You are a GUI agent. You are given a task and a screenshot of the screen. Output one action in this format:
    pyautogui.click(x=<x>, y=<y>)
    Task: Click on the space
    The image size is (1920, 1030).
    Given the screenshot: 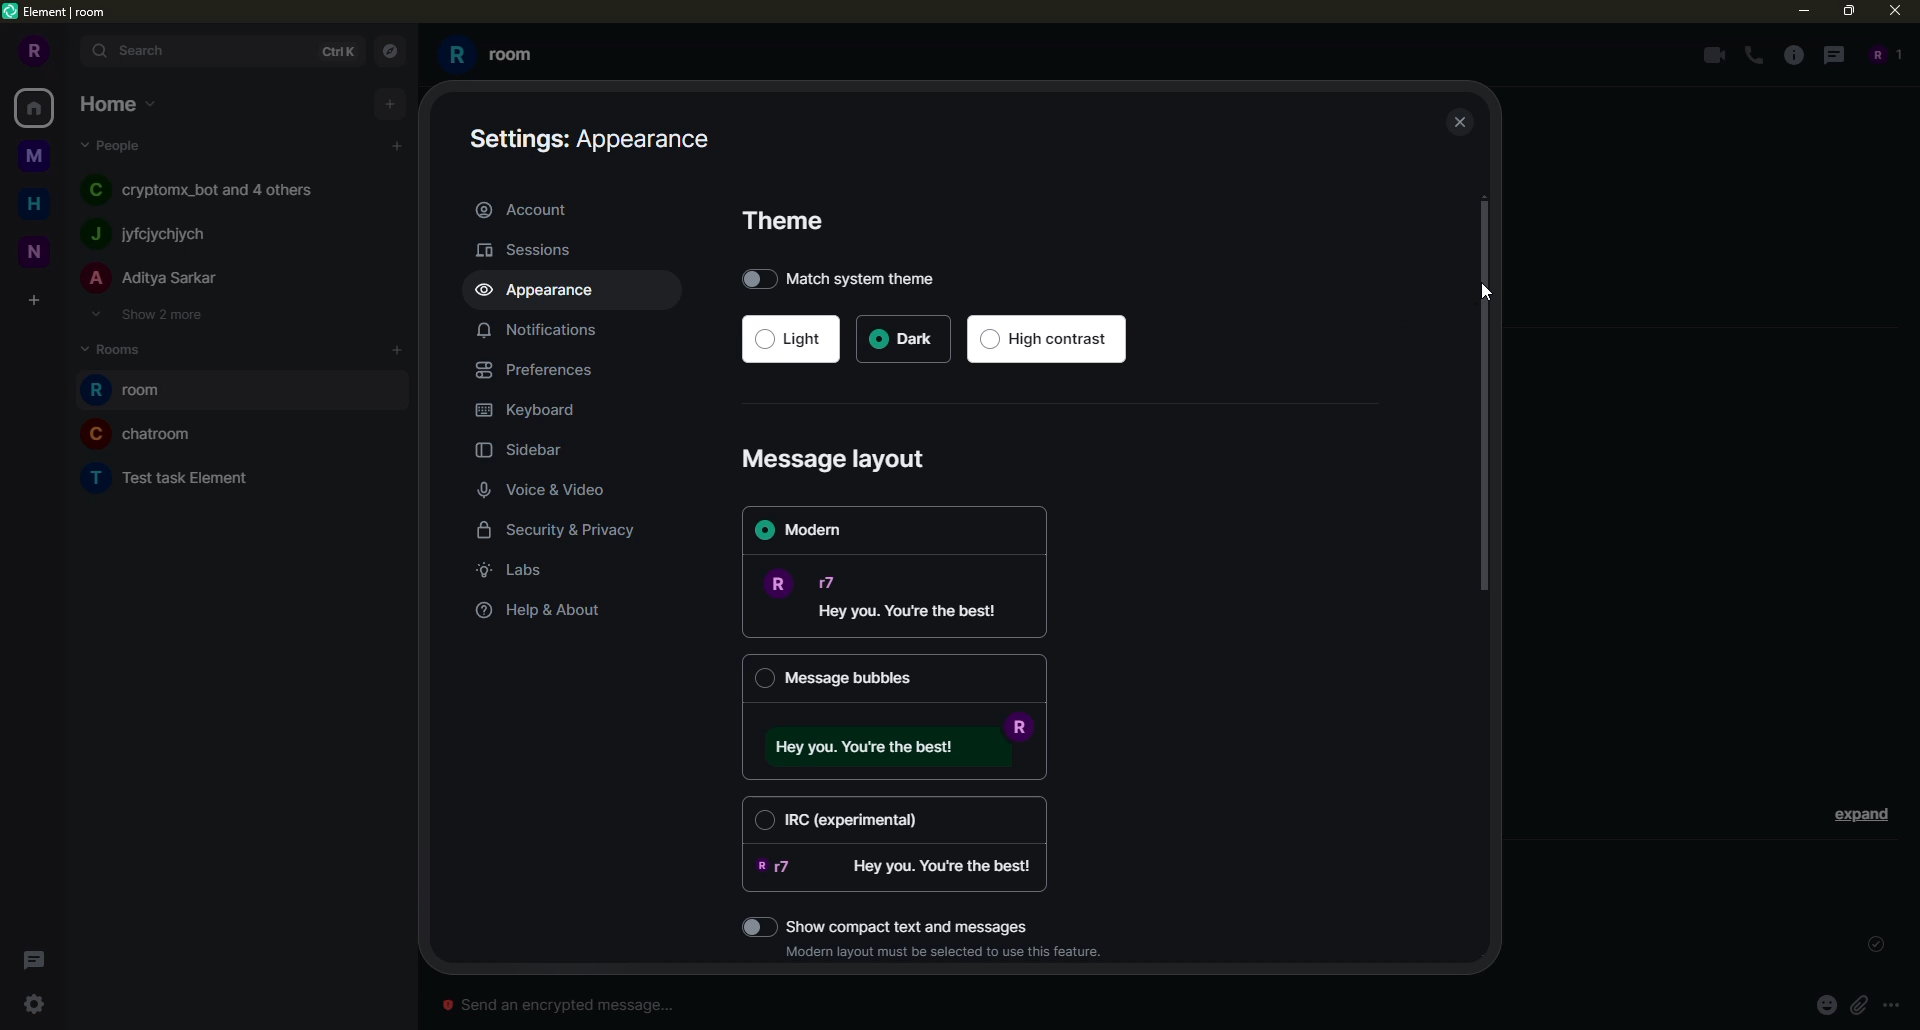 What is the action you would take?
    pyautogui.click(x=36, y=157)
    